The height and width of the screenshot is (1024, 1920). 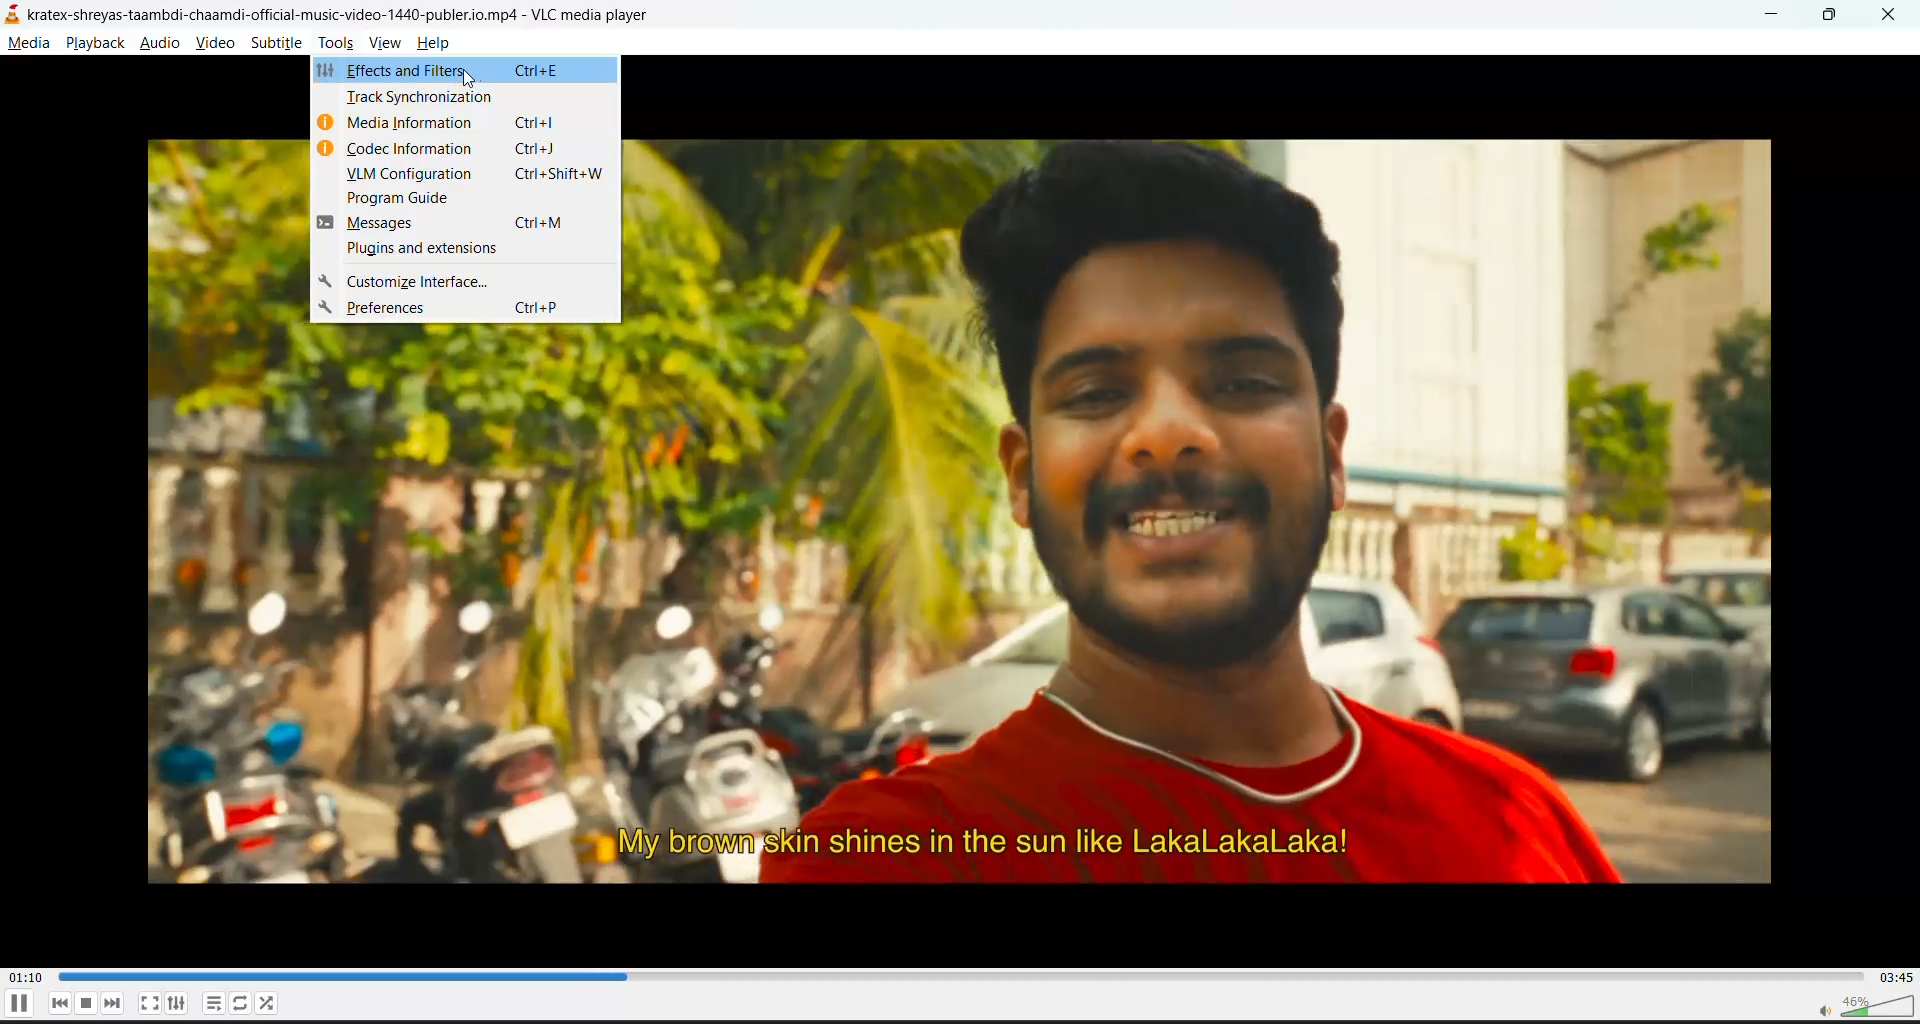 I want to click on video, so click(x=217, y=44).